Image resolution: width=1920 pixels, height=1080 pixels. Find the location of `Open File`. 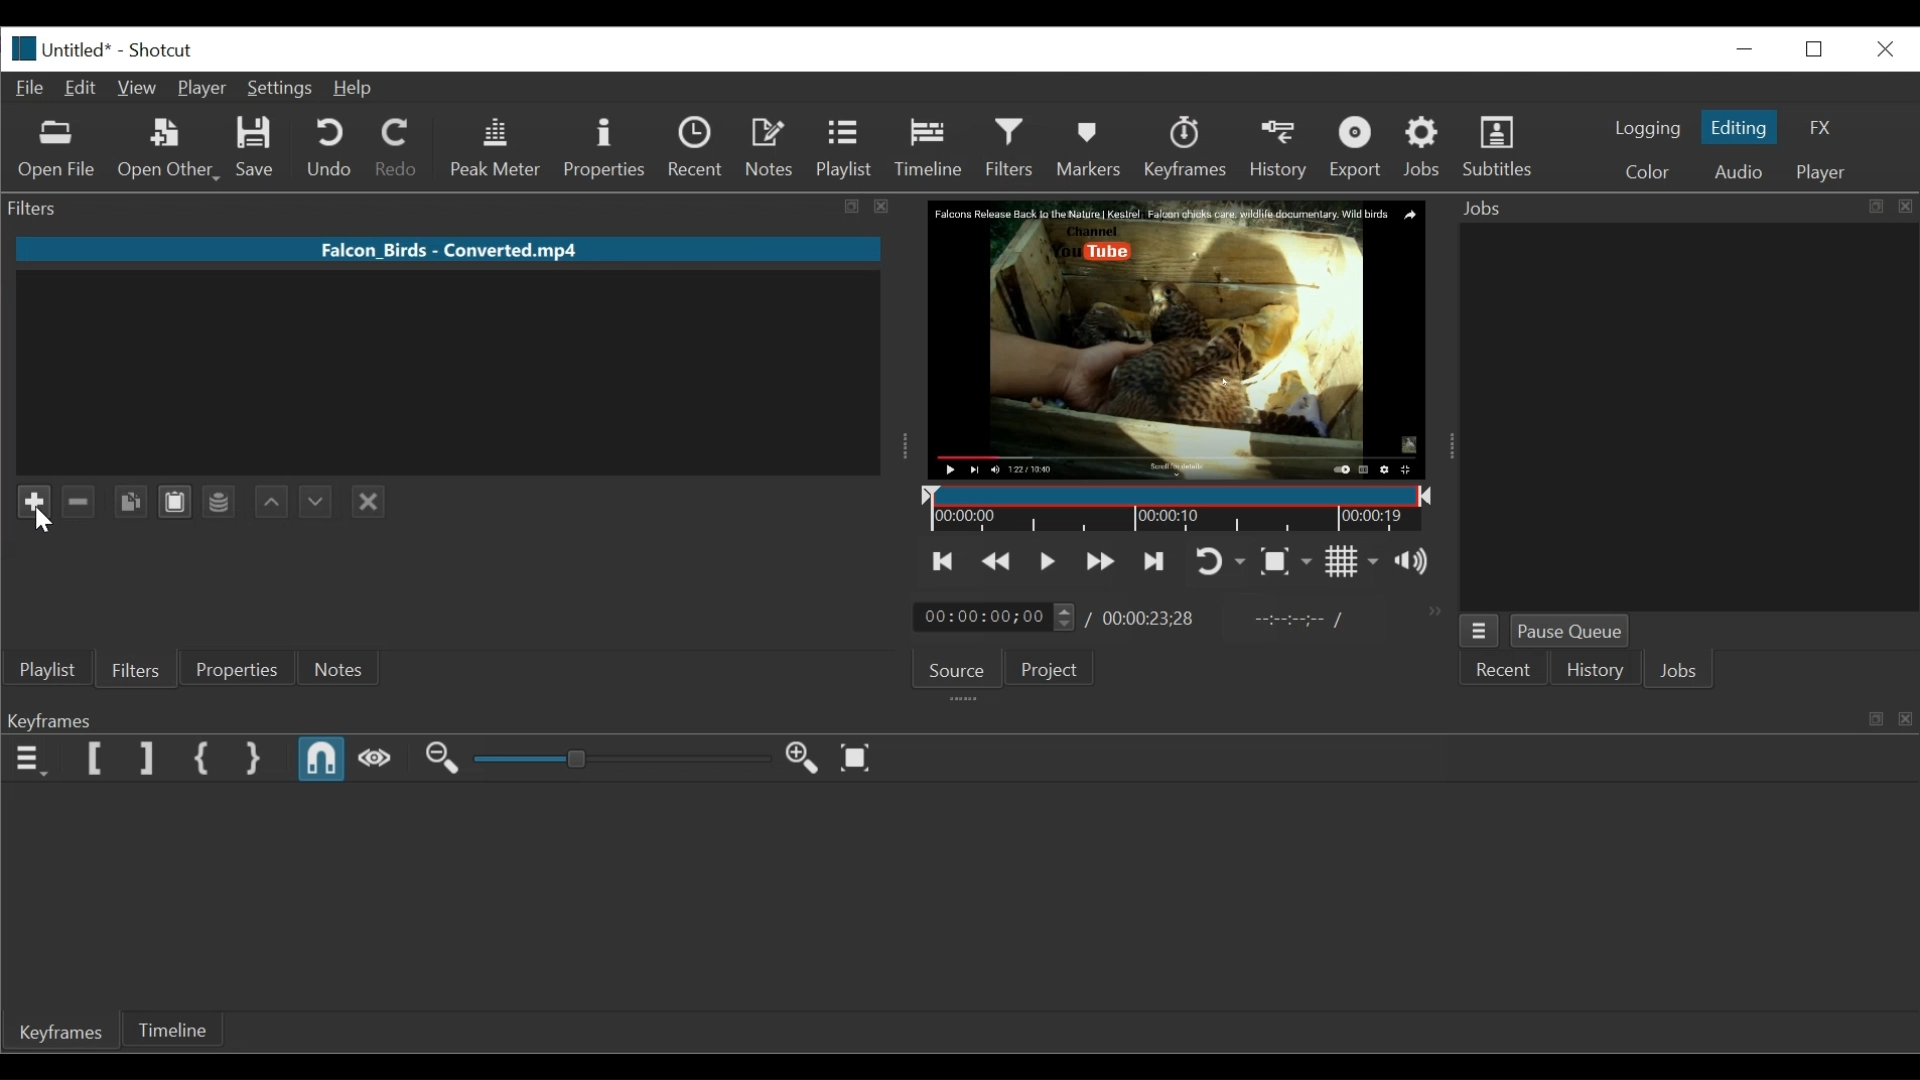

Open File is located at coordinates (58, 151).